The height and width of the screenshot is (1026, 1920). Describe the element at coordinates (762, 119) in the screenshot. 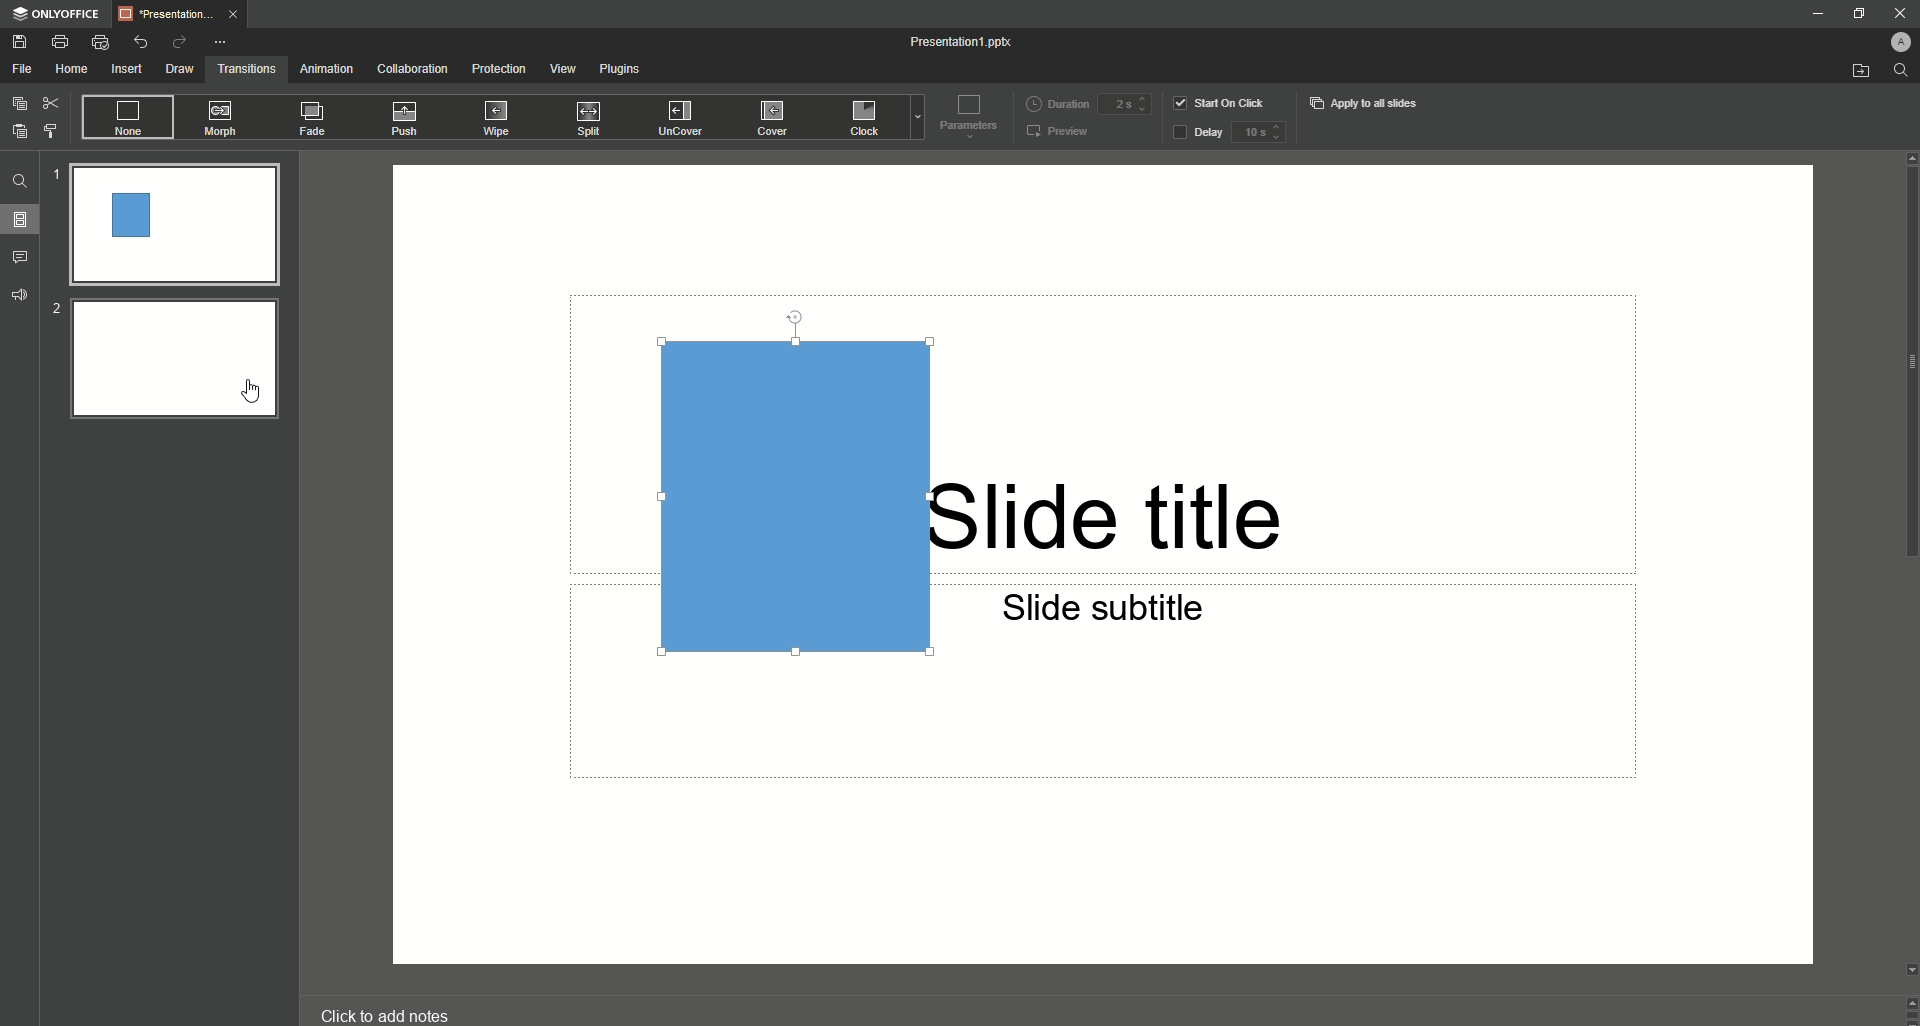

I see `Cover` at that location.